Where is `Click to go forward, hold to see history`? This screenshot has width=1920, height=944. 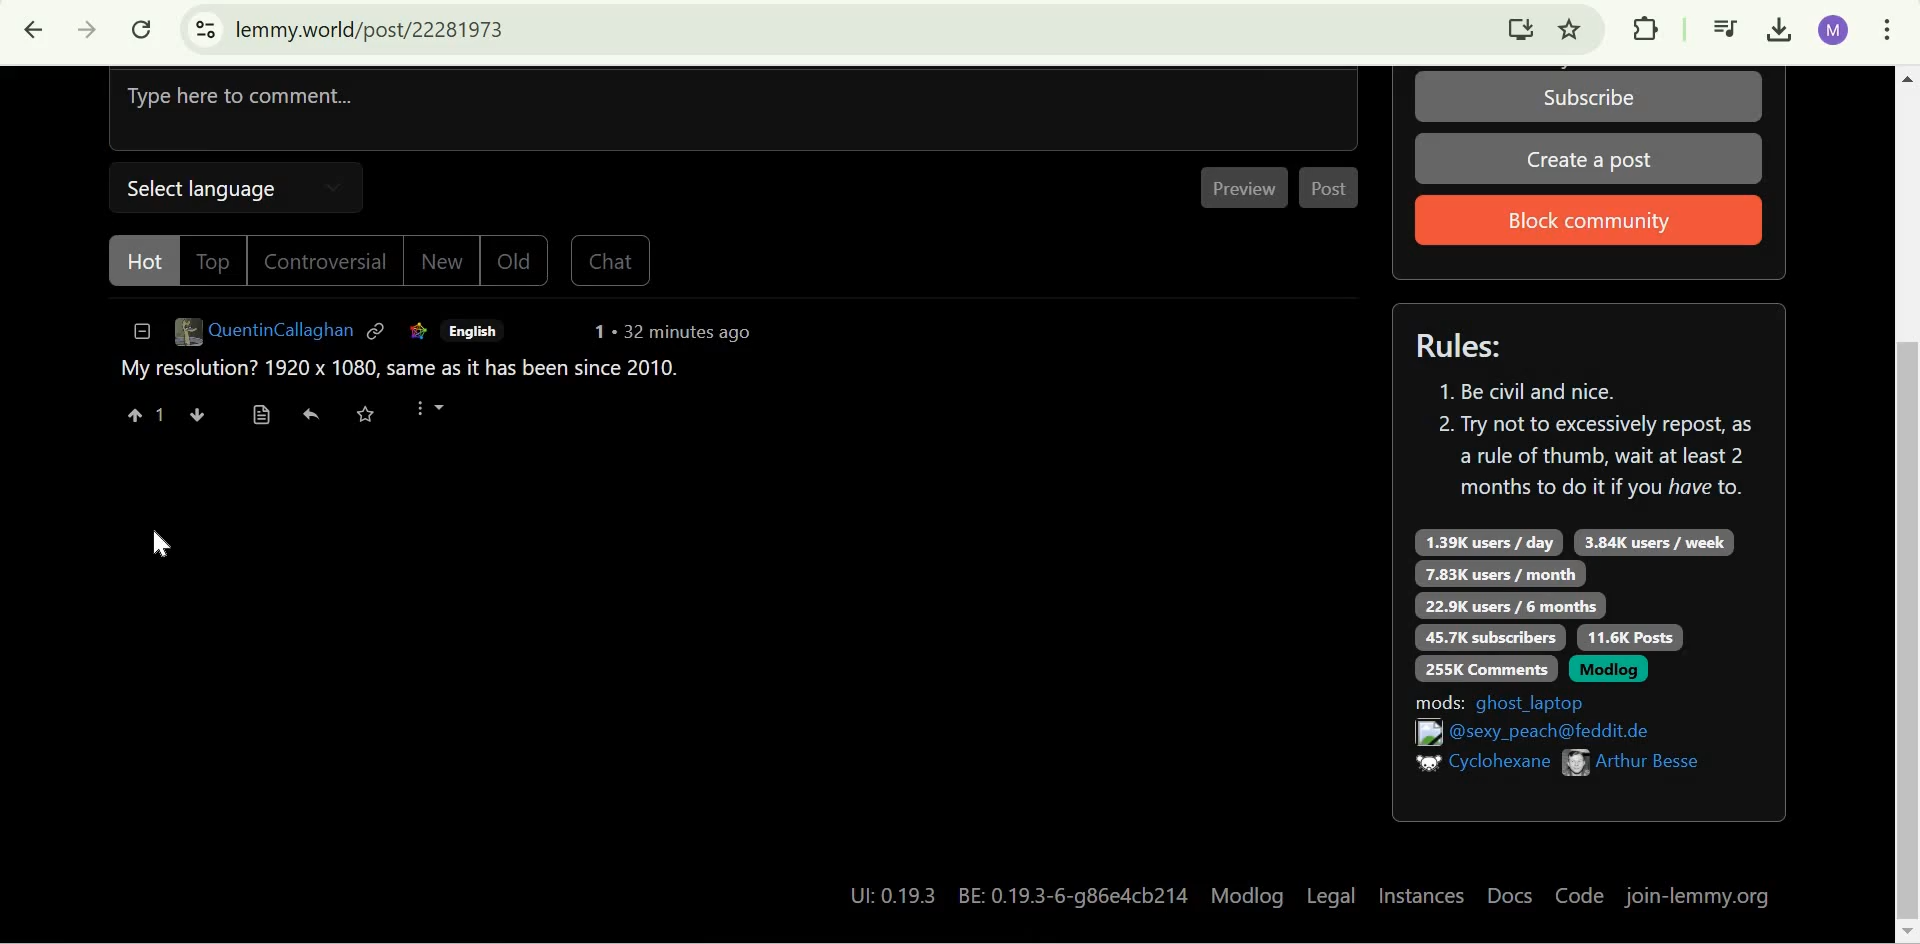
Click to go forward, hold to see history is located at coordinates (88, 30).